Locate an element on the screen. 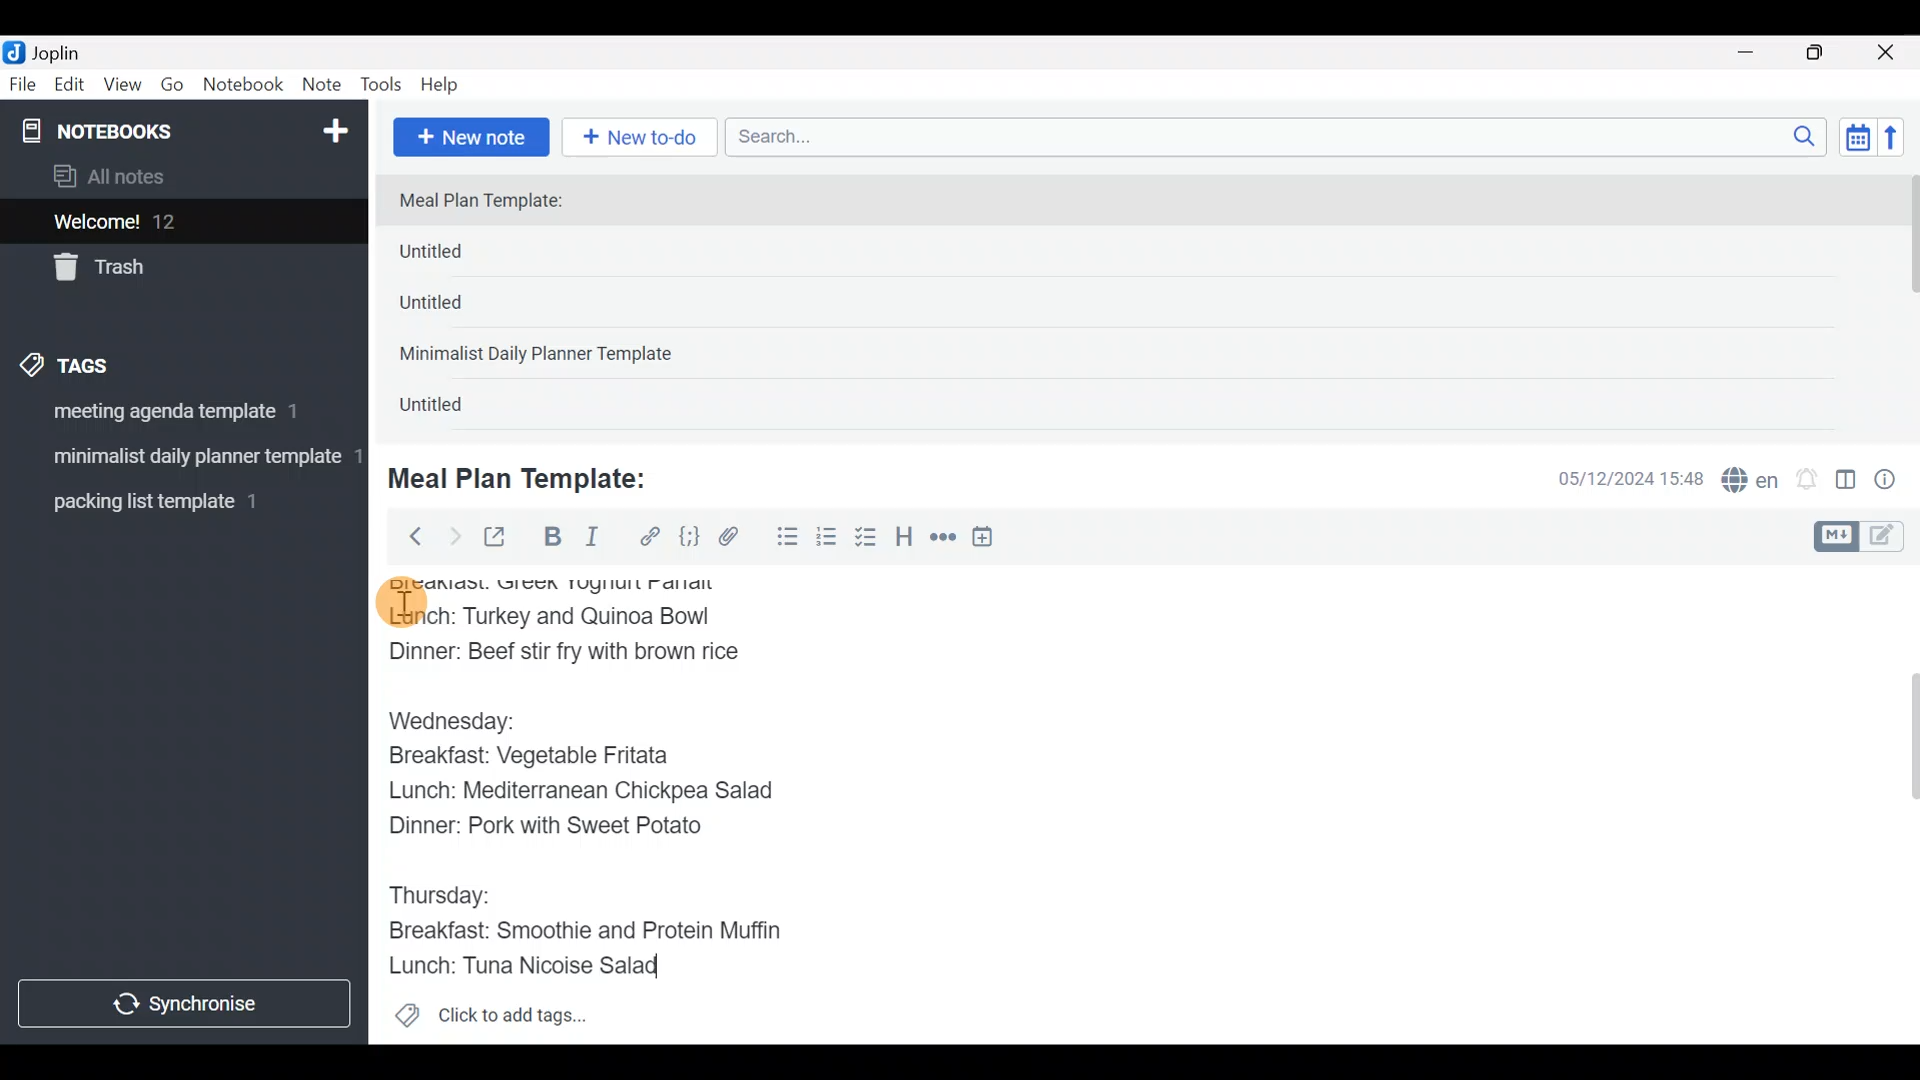 Image resolution: width=1920 pixels, height=1080 pixels. Click to add tags is located at coordinates (490, 1022).